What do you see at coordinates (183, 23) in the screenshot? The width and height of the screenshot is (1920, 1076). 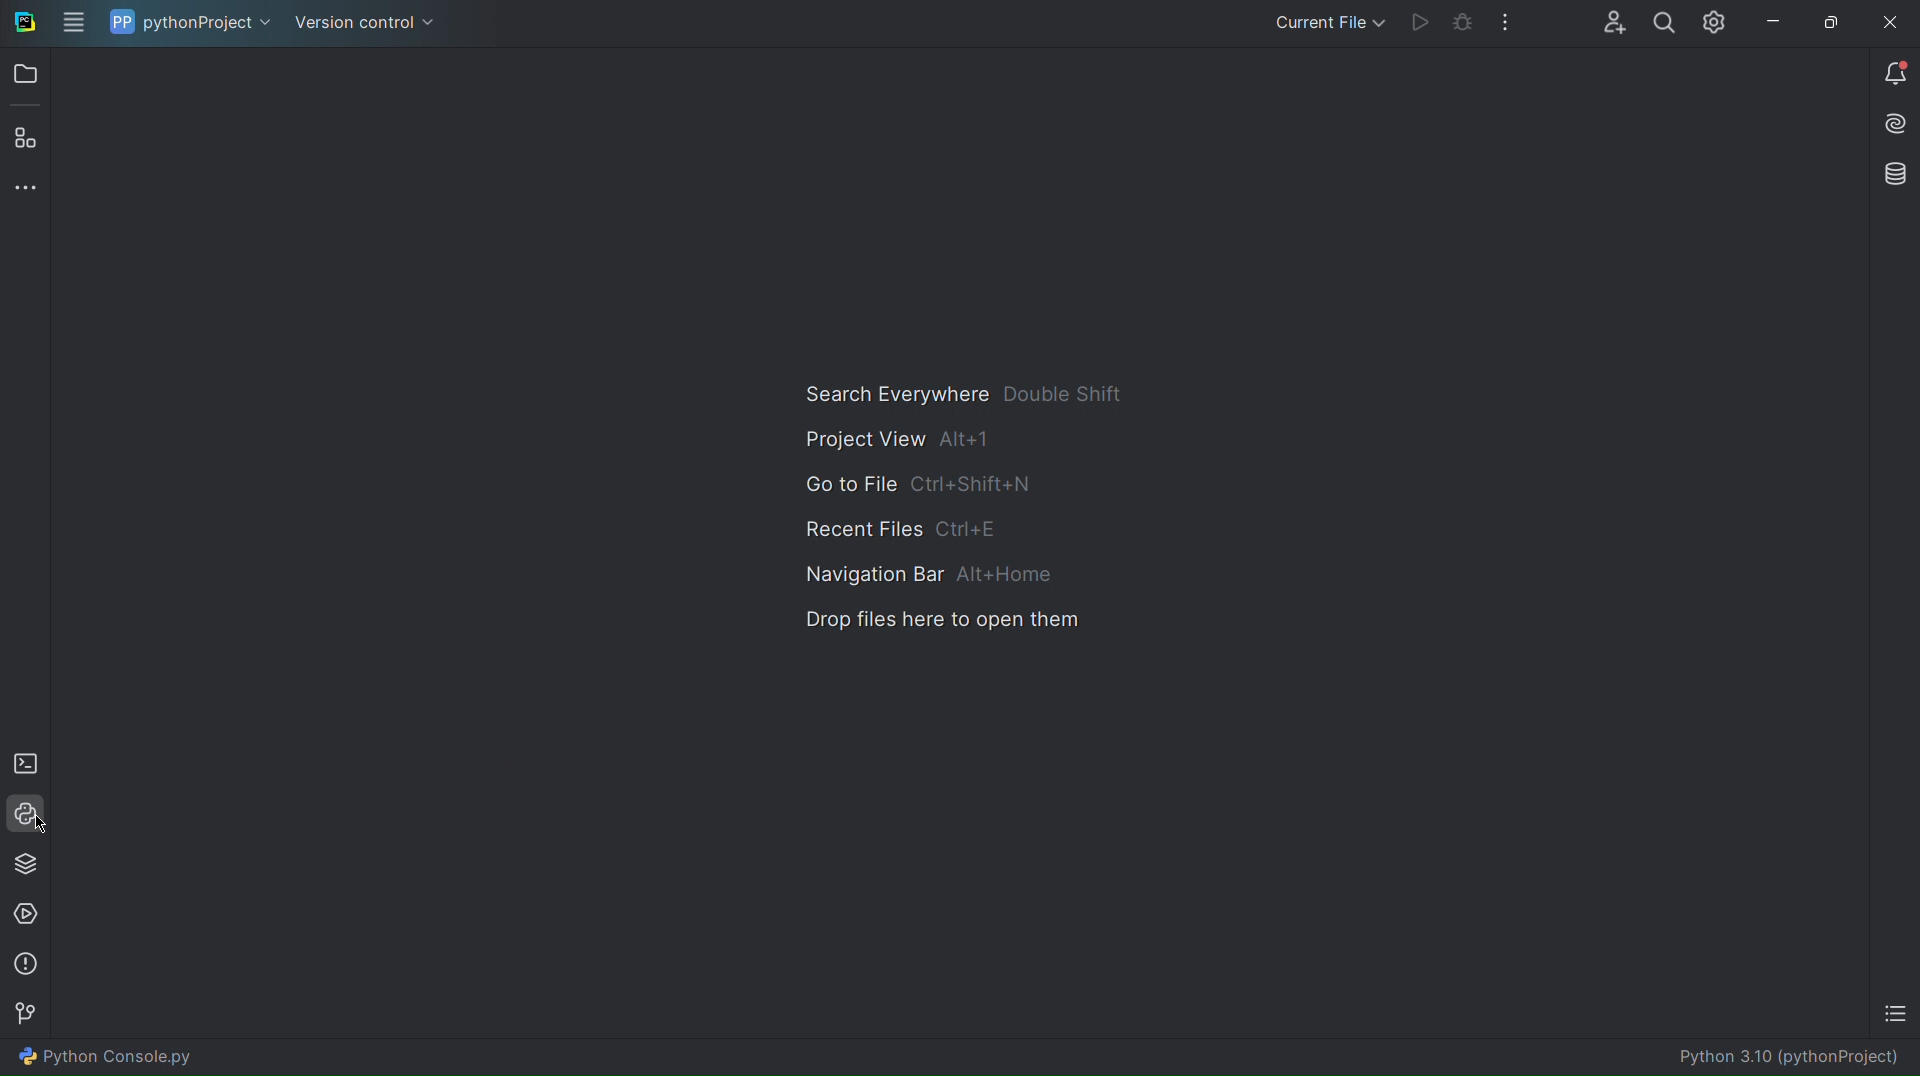 I see `pythonProject` at bounding box center [183, 23].